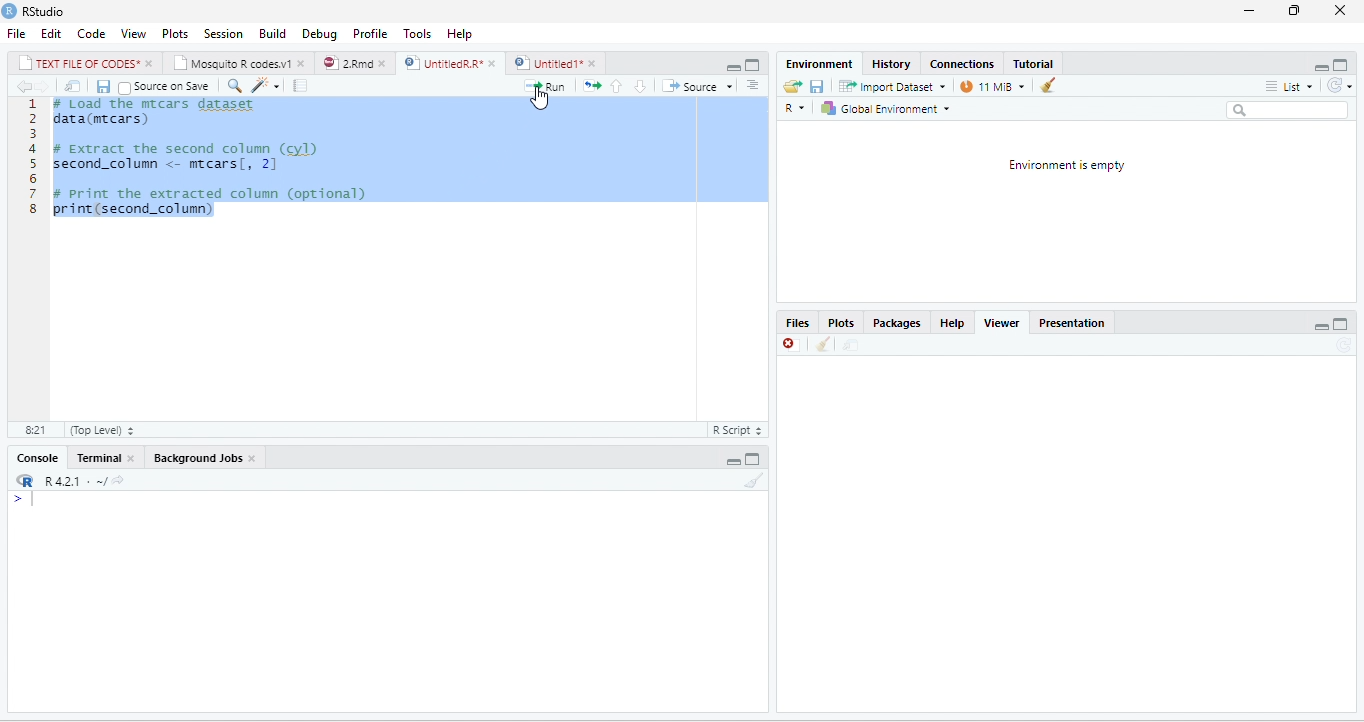  Describe the element at coordinates (1007, 323) in the screenshot. I see `Viewer` at that location.